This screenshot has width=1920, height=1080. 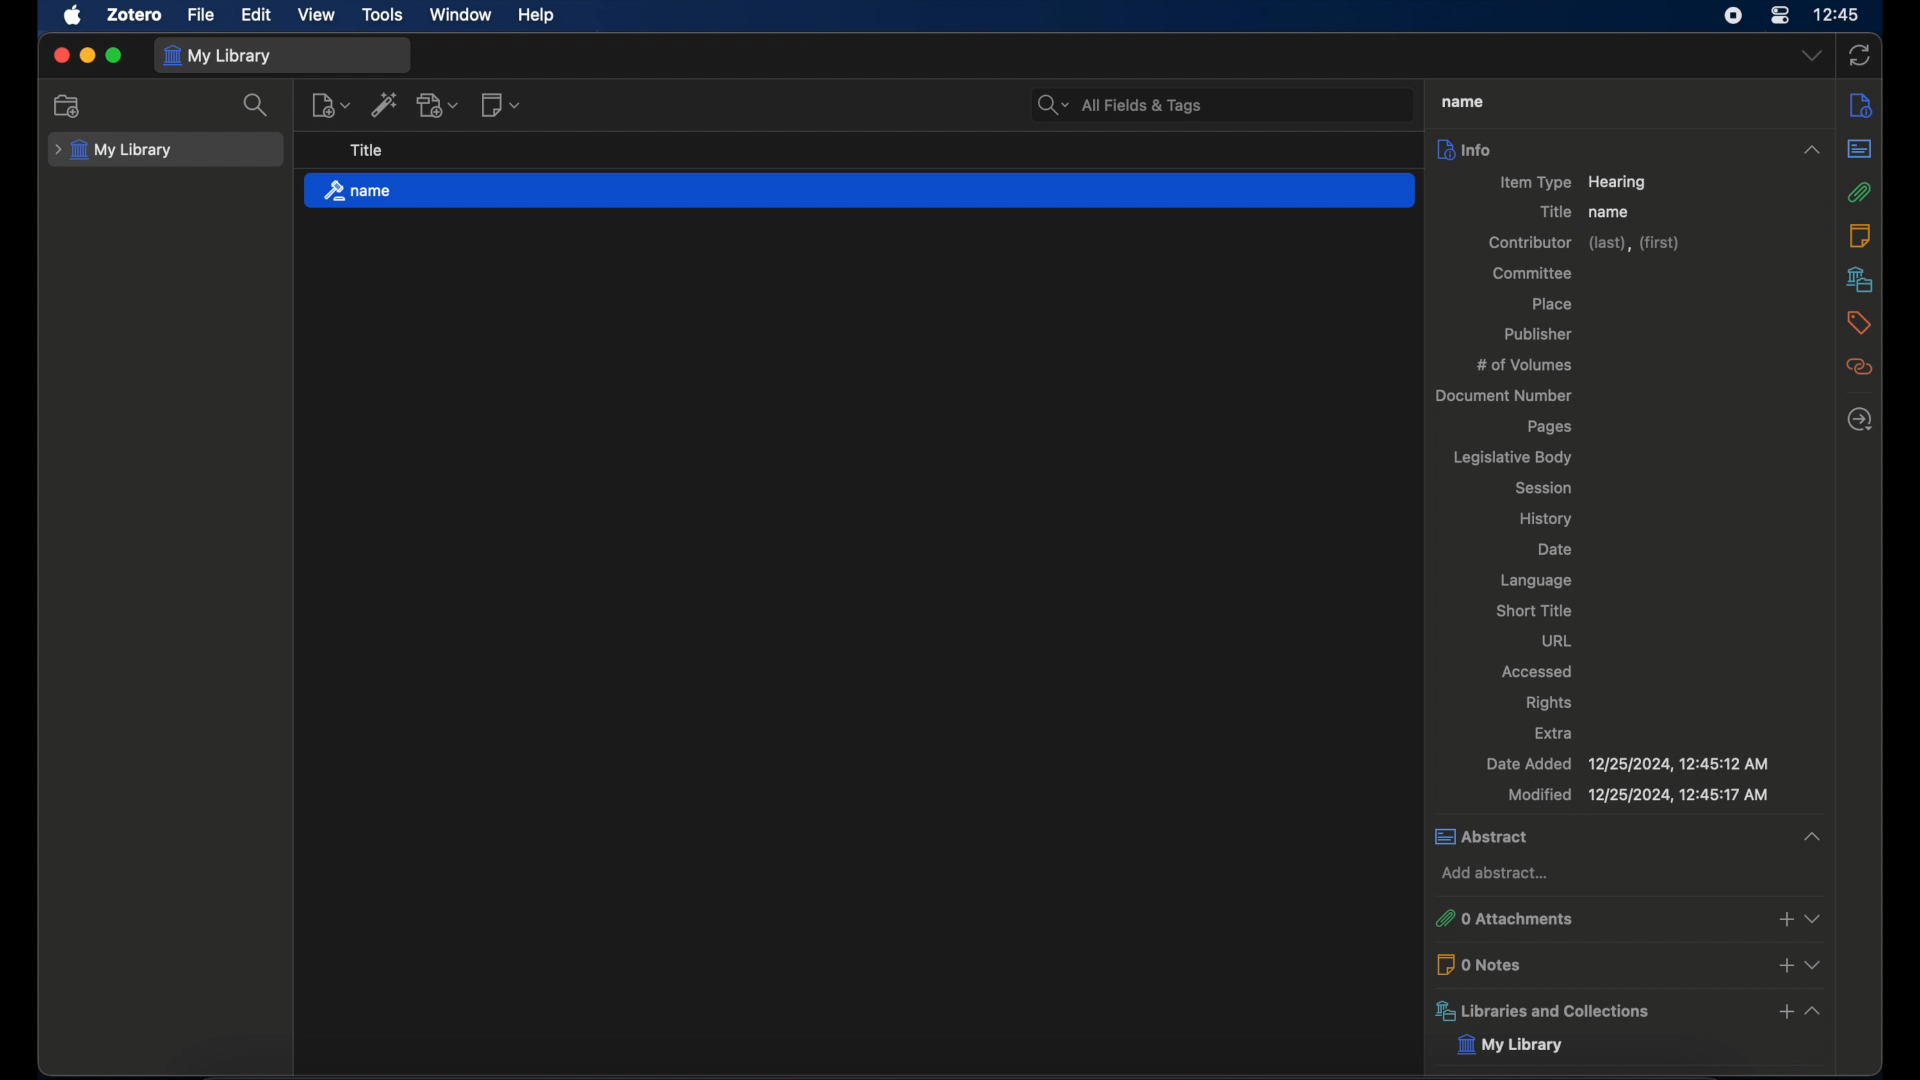 What do you see at coordinates (60, 54) in the screenshot?
I see `close` at bounding box center [60, 54].